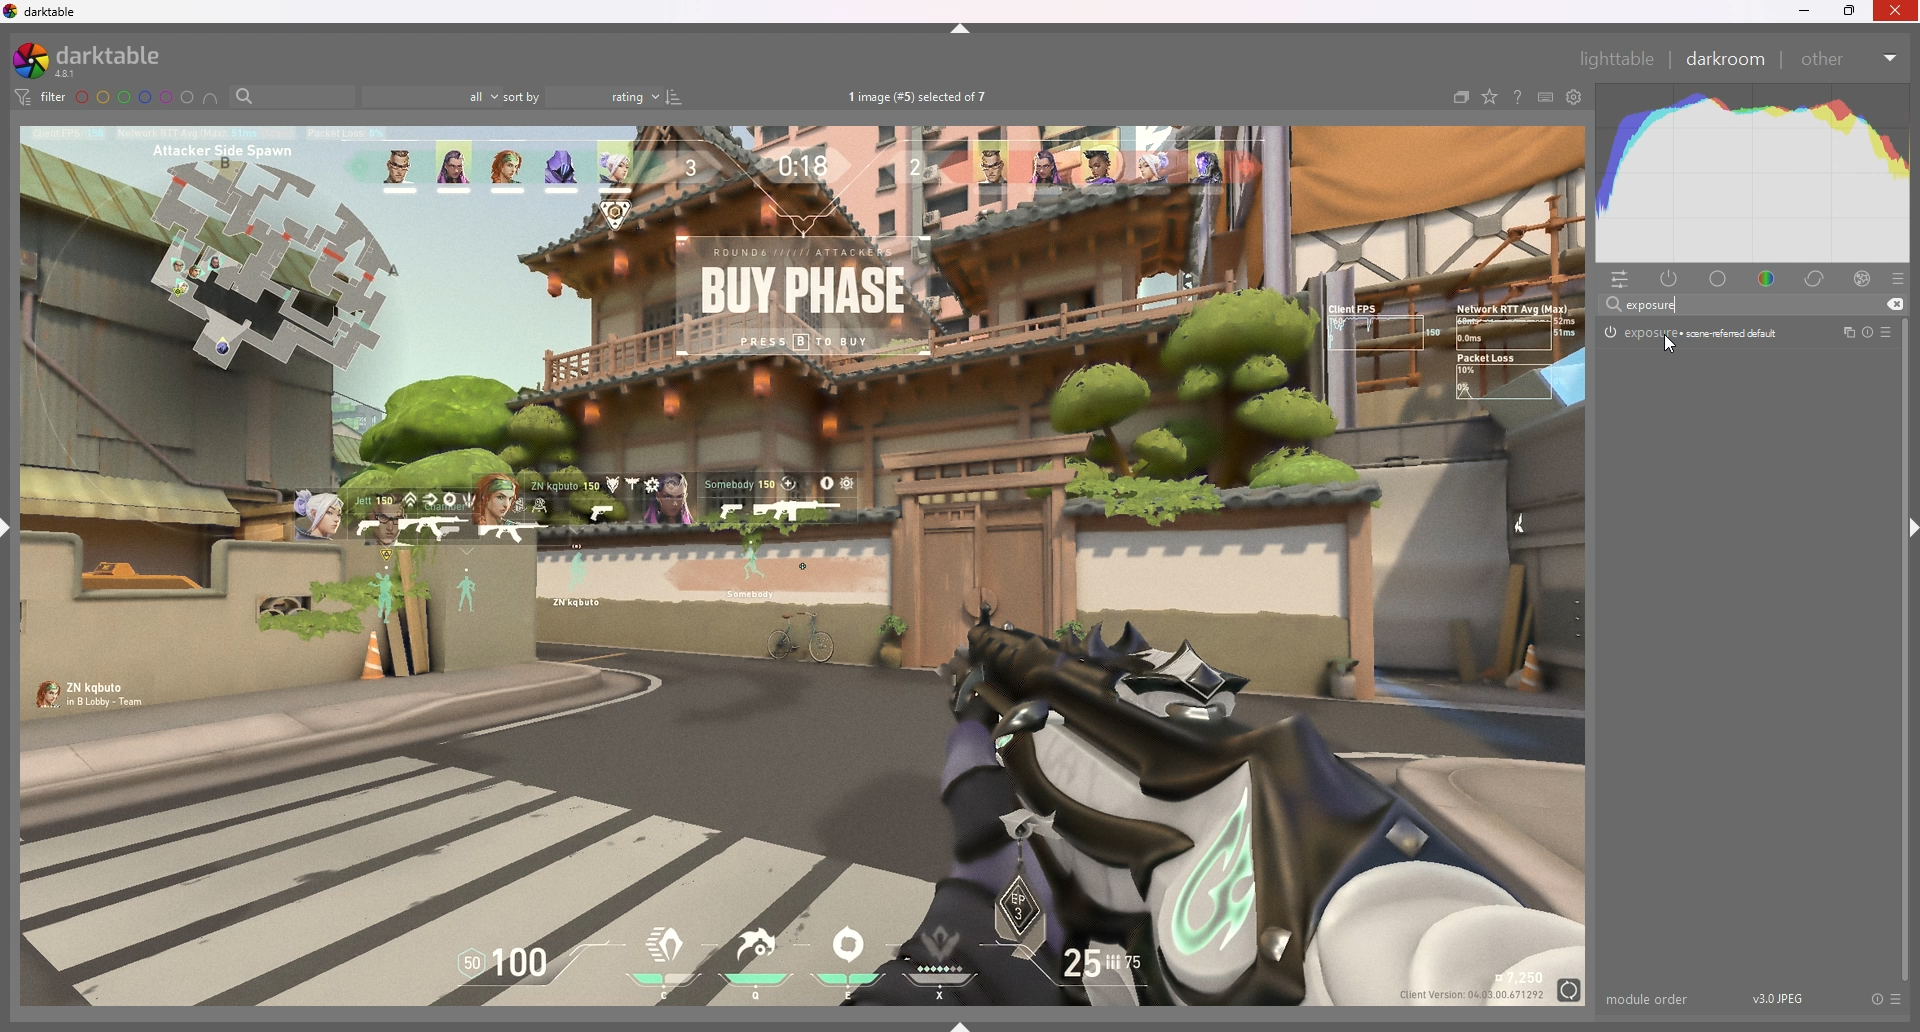  I want to click on collapse grouped images, so click(1460, 99).